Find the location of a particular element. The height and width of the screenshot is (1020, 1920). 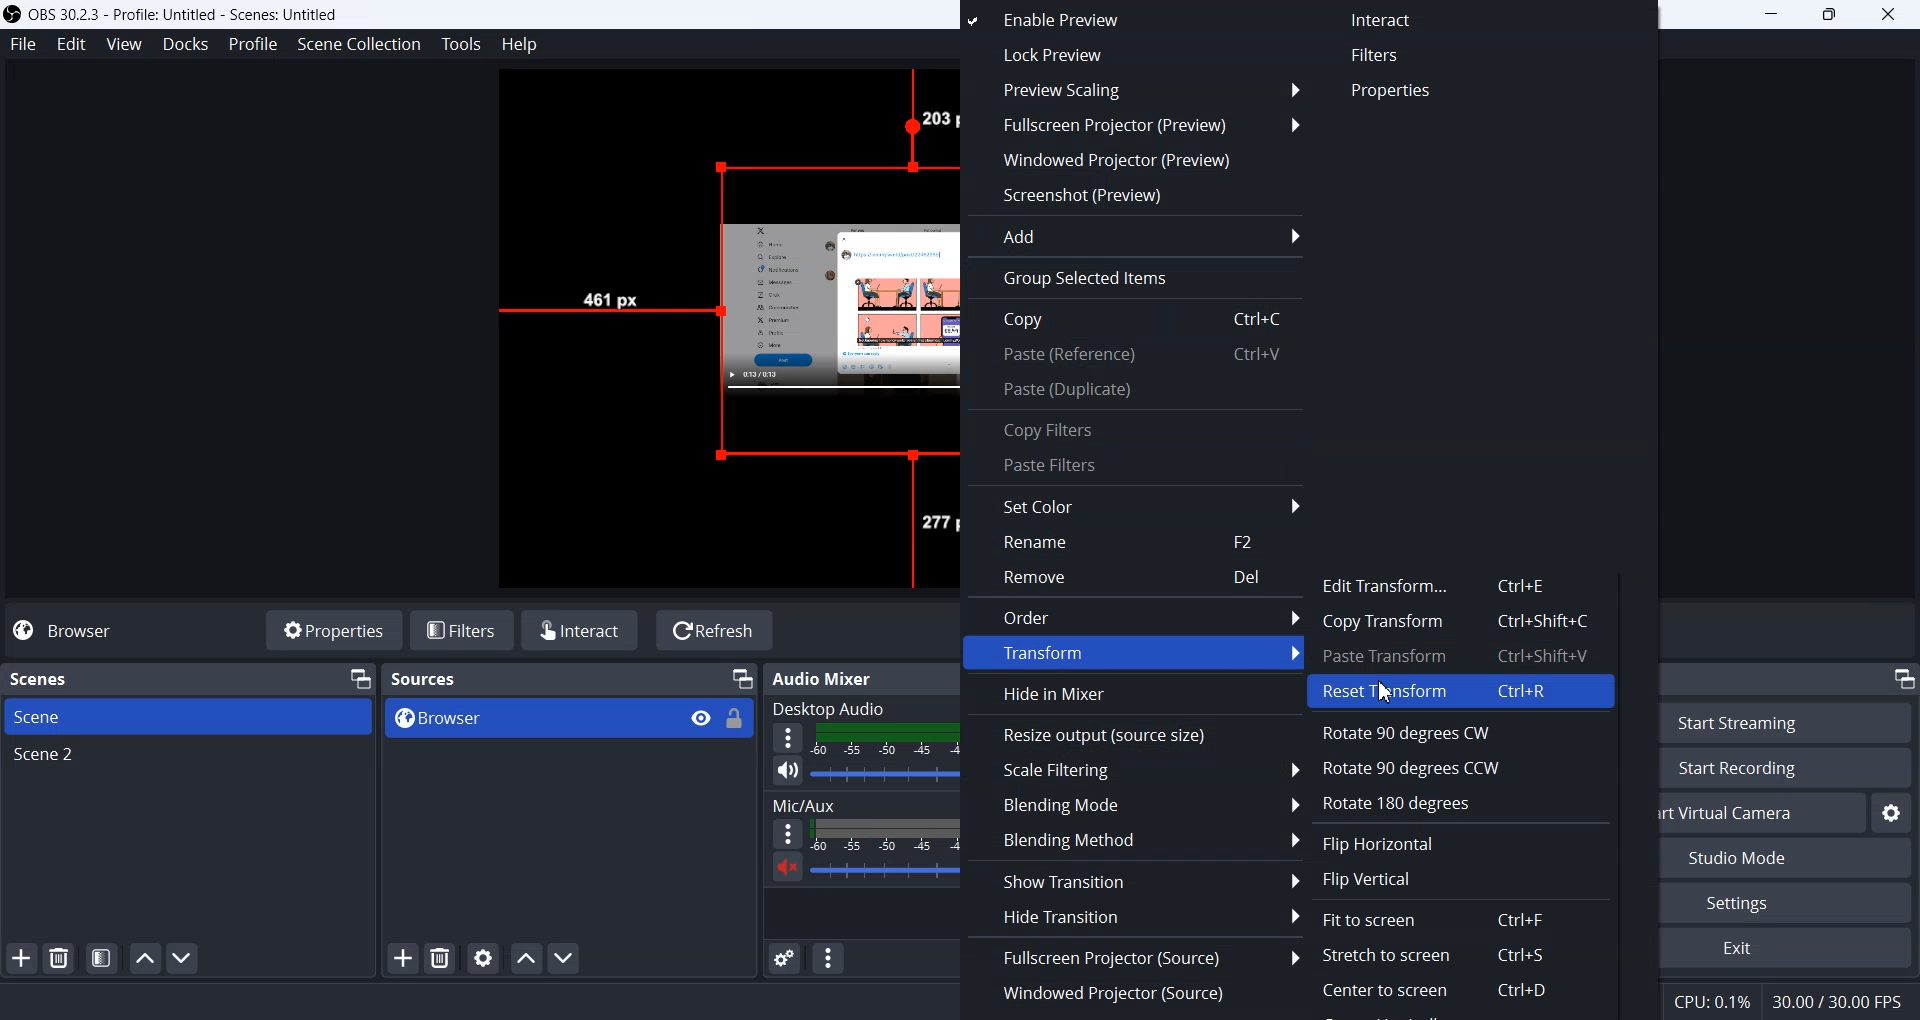

Blending Method is located at coordinates (1132, 839).